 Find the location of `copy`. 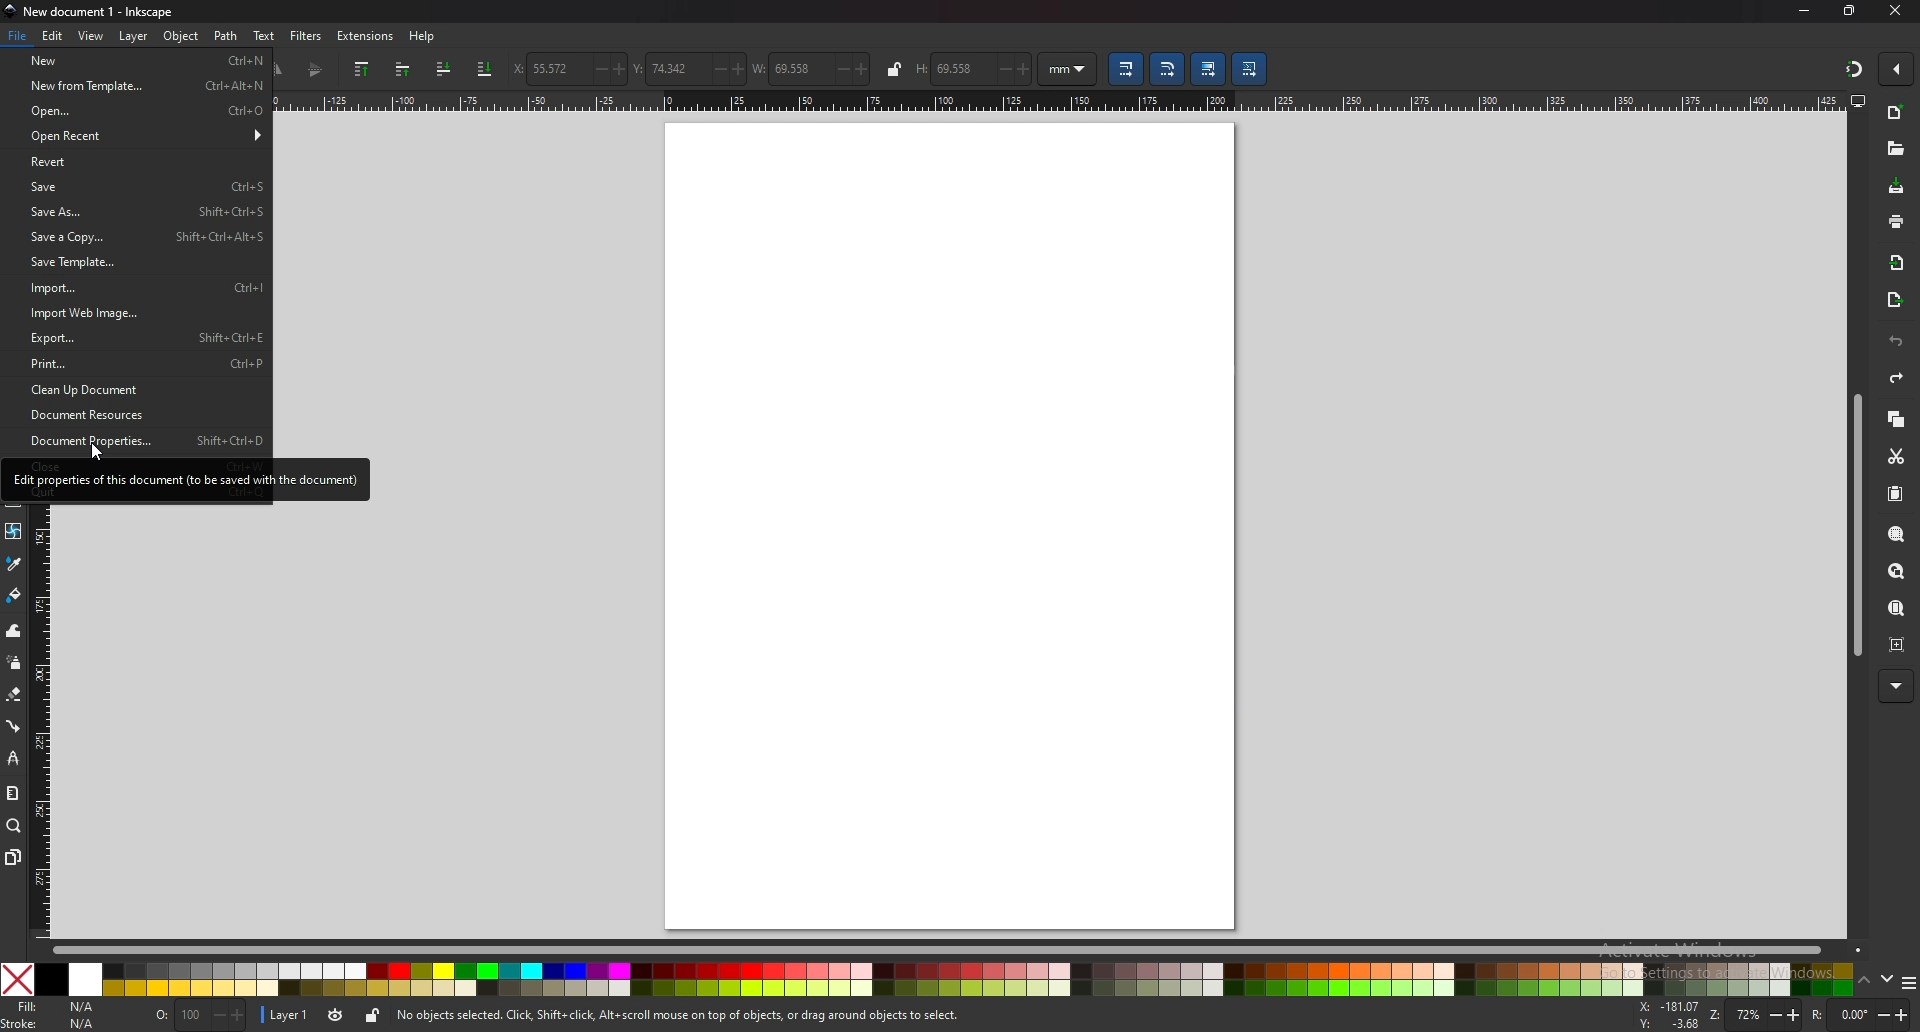

copy is located at coordinates (1897, 419).